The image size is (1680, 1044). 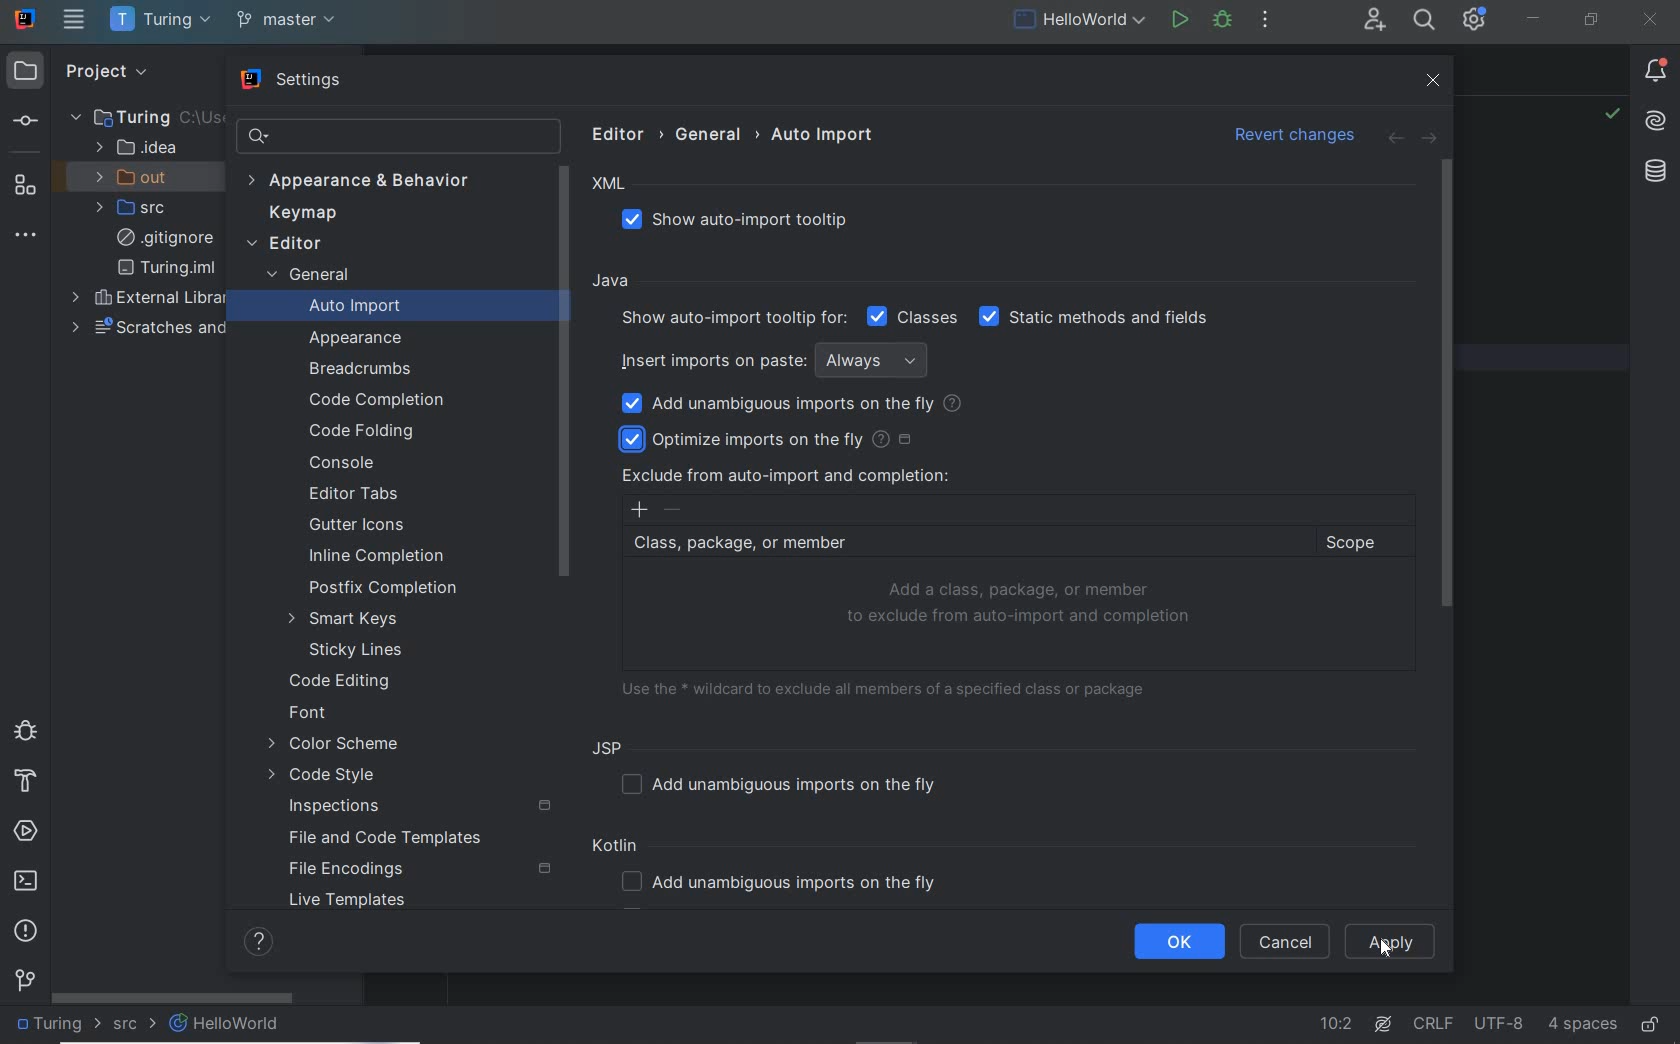 What do you see at coordinates (165, 238) in the screenshot?
I see `gitignore` at bounding box center [165, 238].